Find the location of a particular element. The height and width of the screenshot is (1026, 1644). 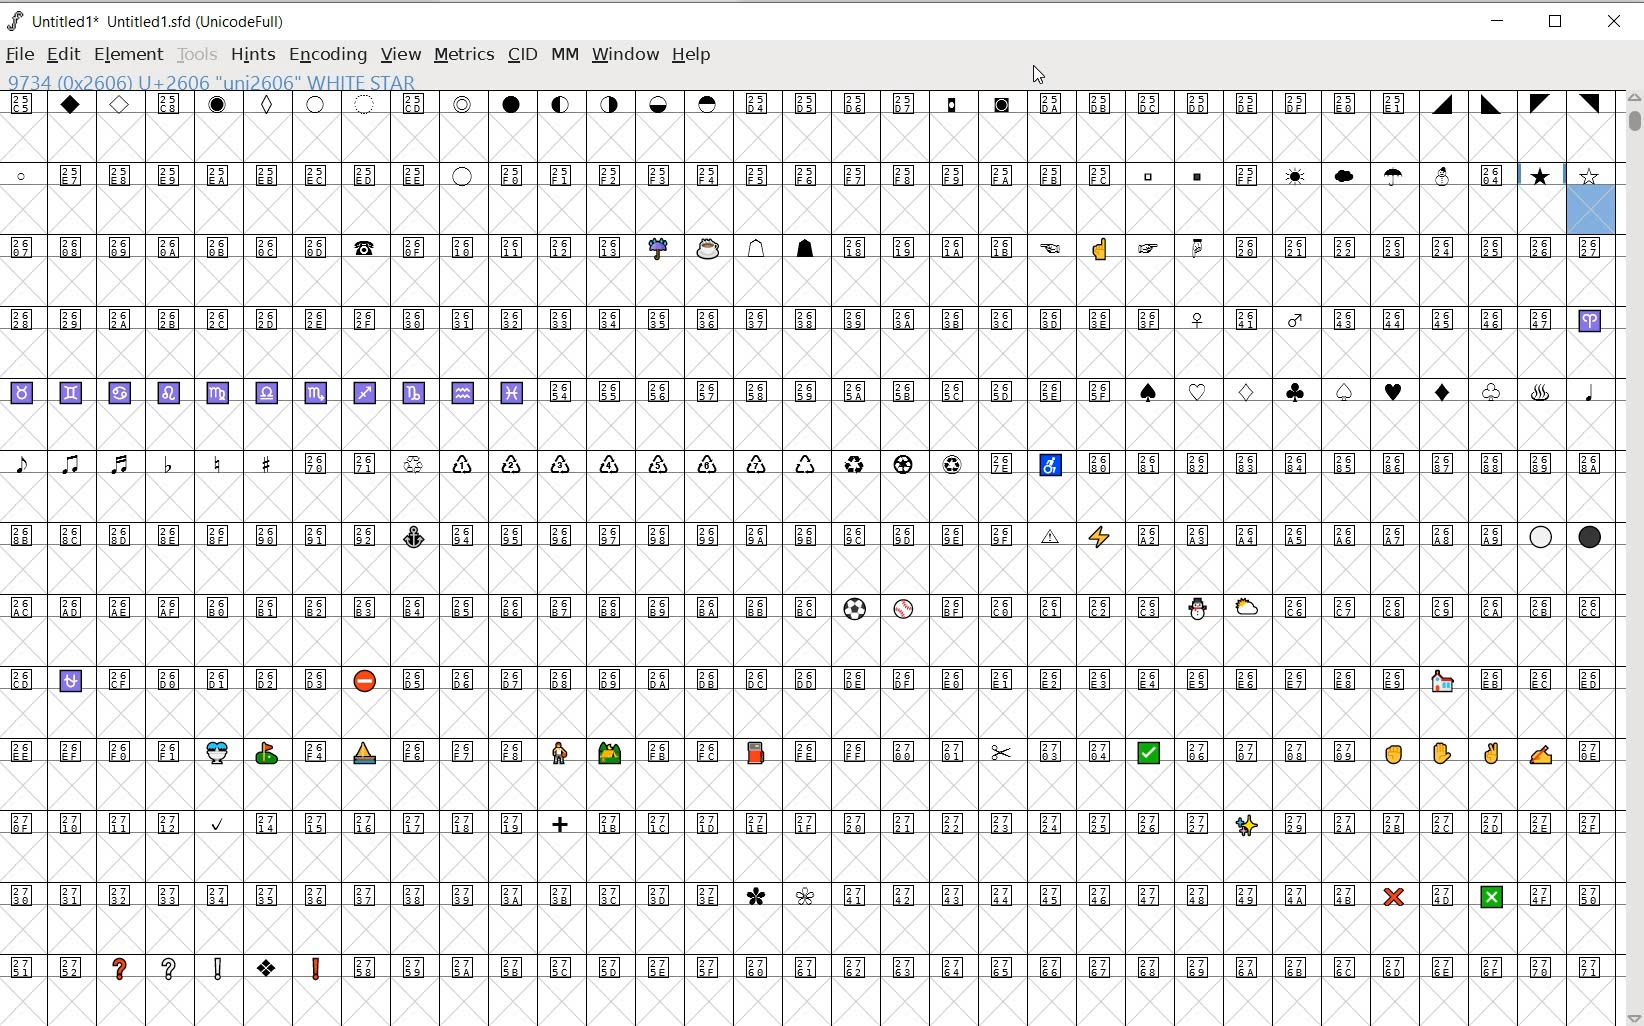

Untitled 1* Untitled 1.sfd (UnicodeFull) is located at coordinates (154, 23).